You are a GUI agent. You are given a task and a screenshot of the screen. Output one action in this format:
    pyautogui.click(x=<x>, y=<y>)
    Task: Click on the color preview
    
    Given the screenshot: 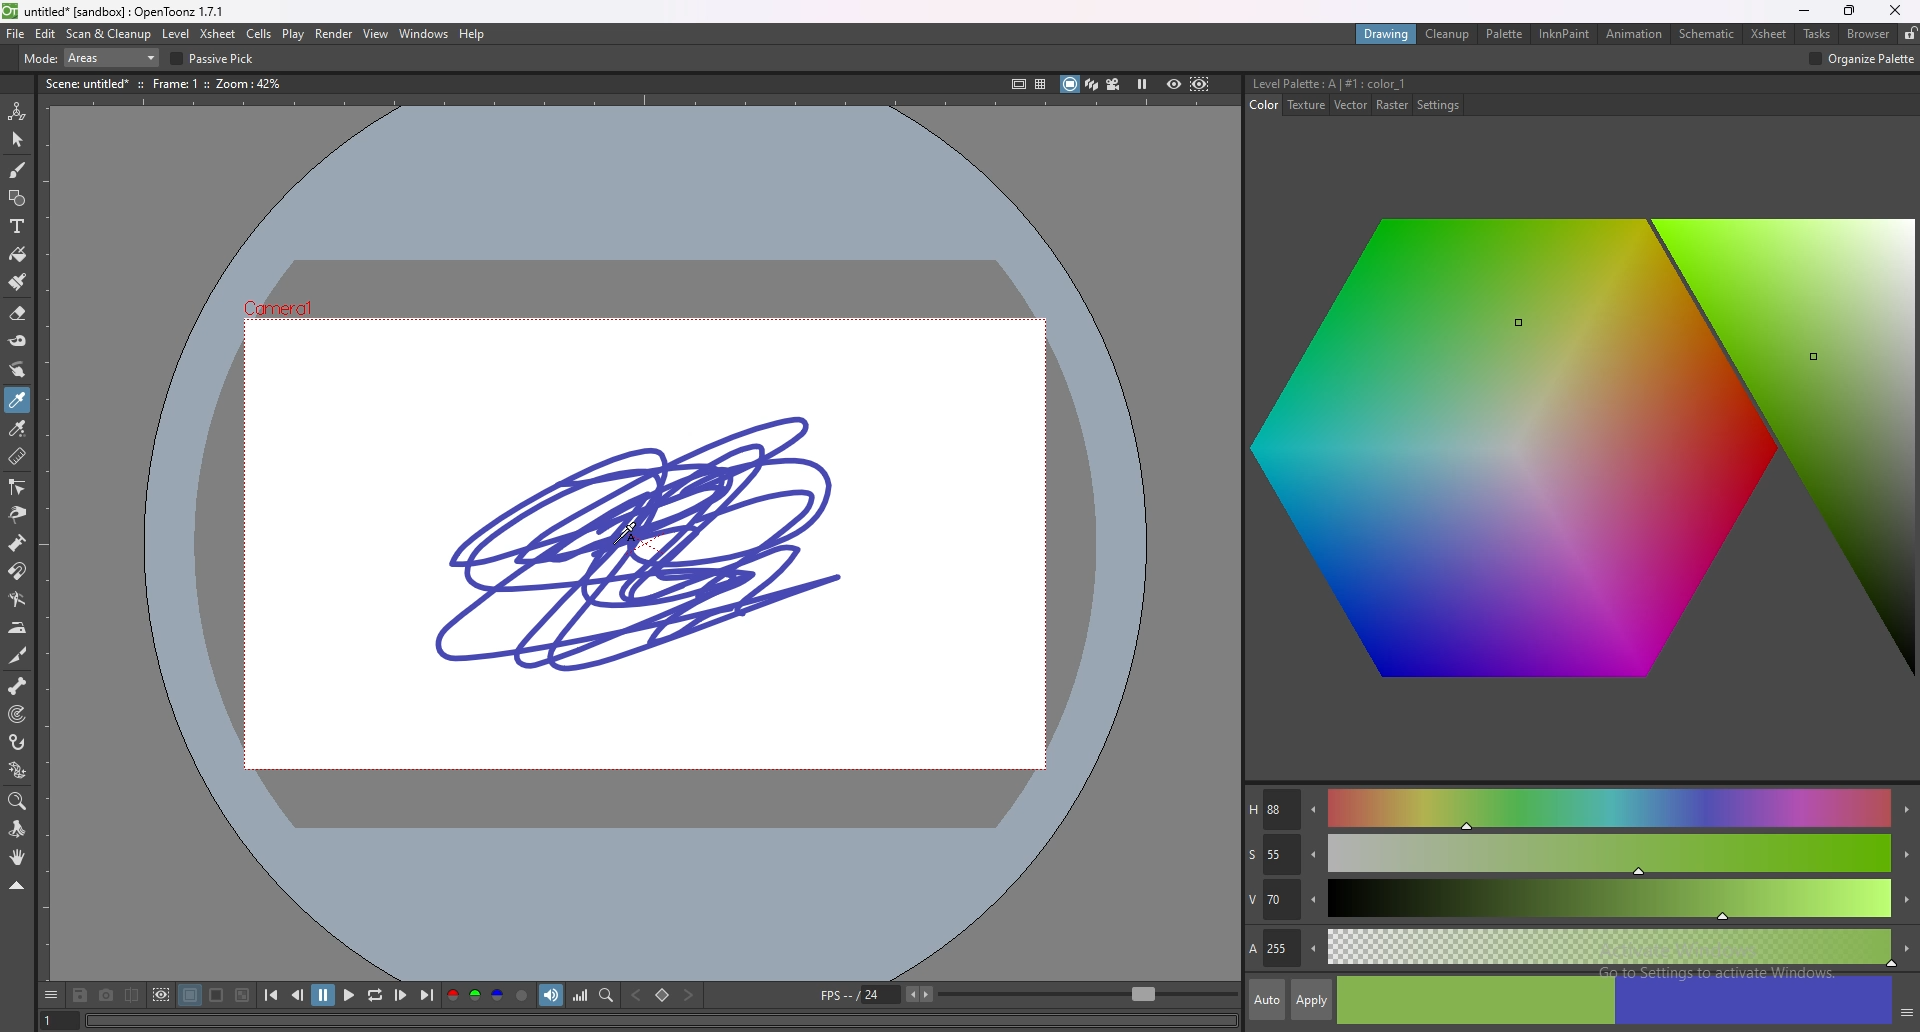 What is the action you would take?
    pyautogui.click(x=1614, y=1001)
    